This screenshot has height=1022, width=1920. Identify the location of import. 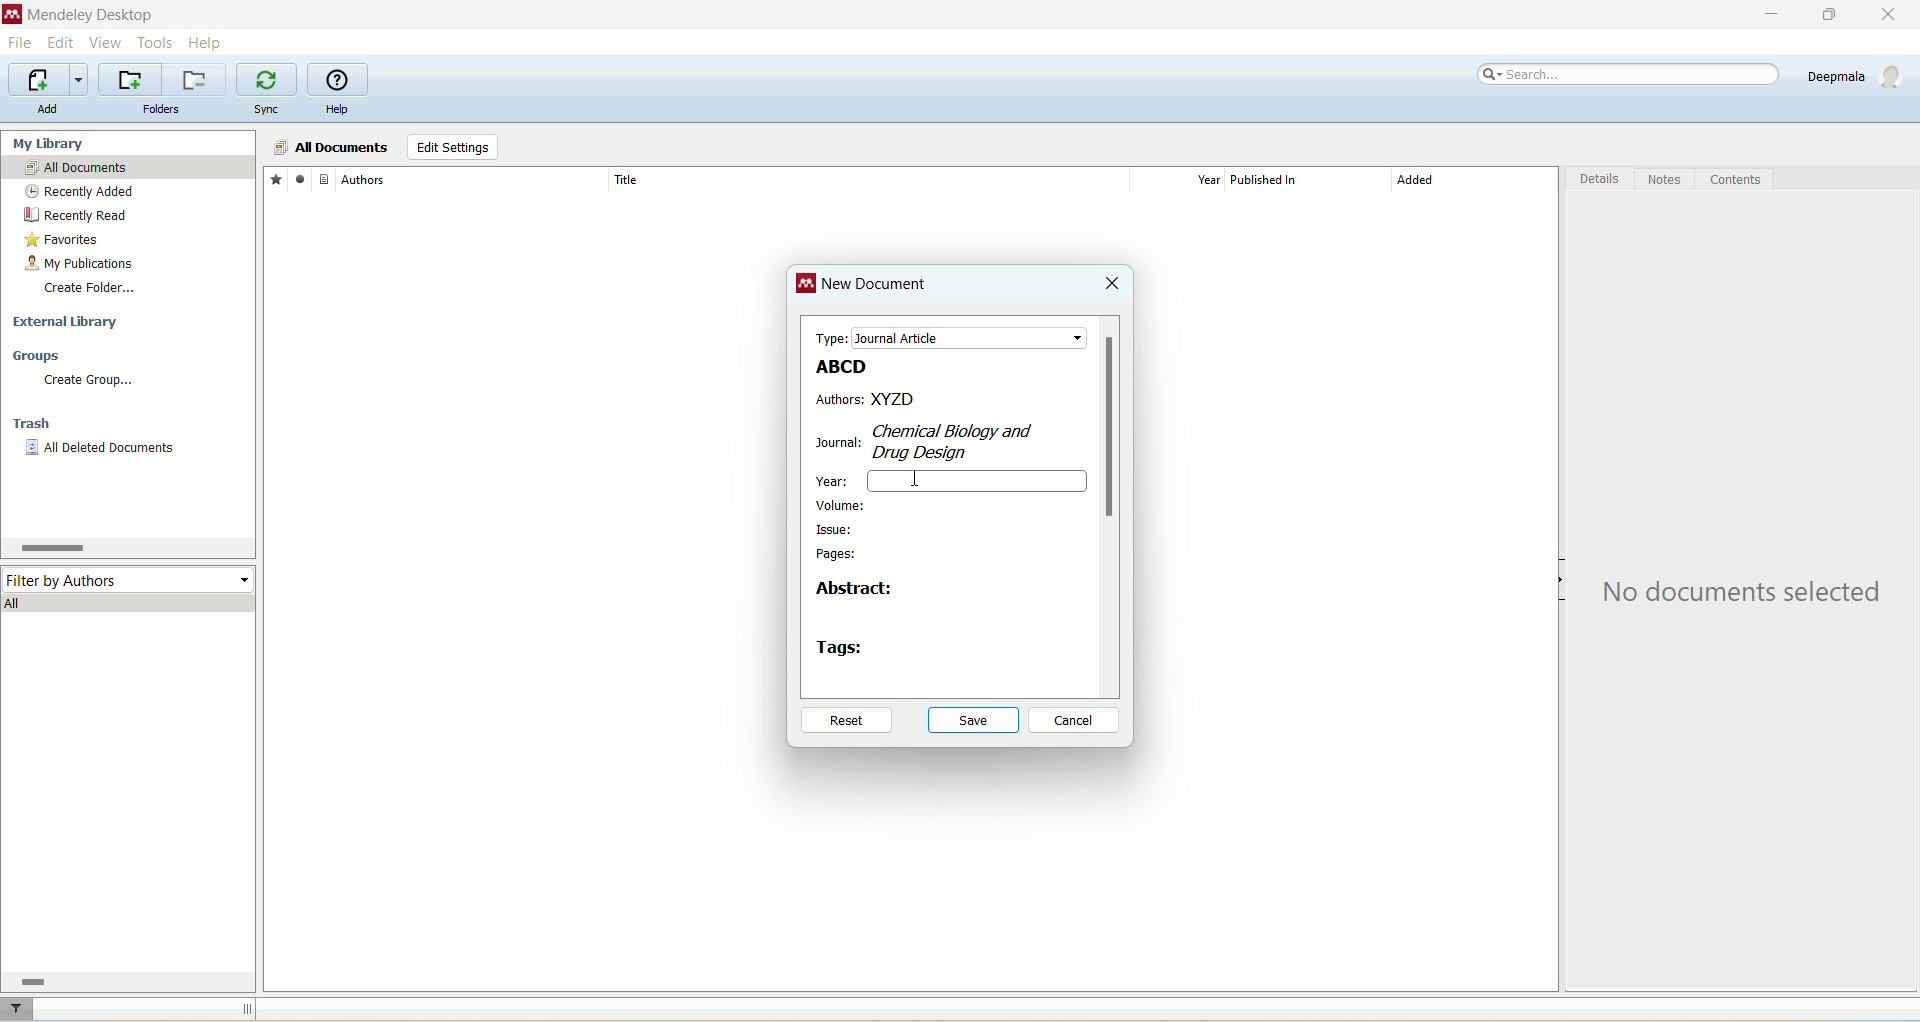
(45, 80).